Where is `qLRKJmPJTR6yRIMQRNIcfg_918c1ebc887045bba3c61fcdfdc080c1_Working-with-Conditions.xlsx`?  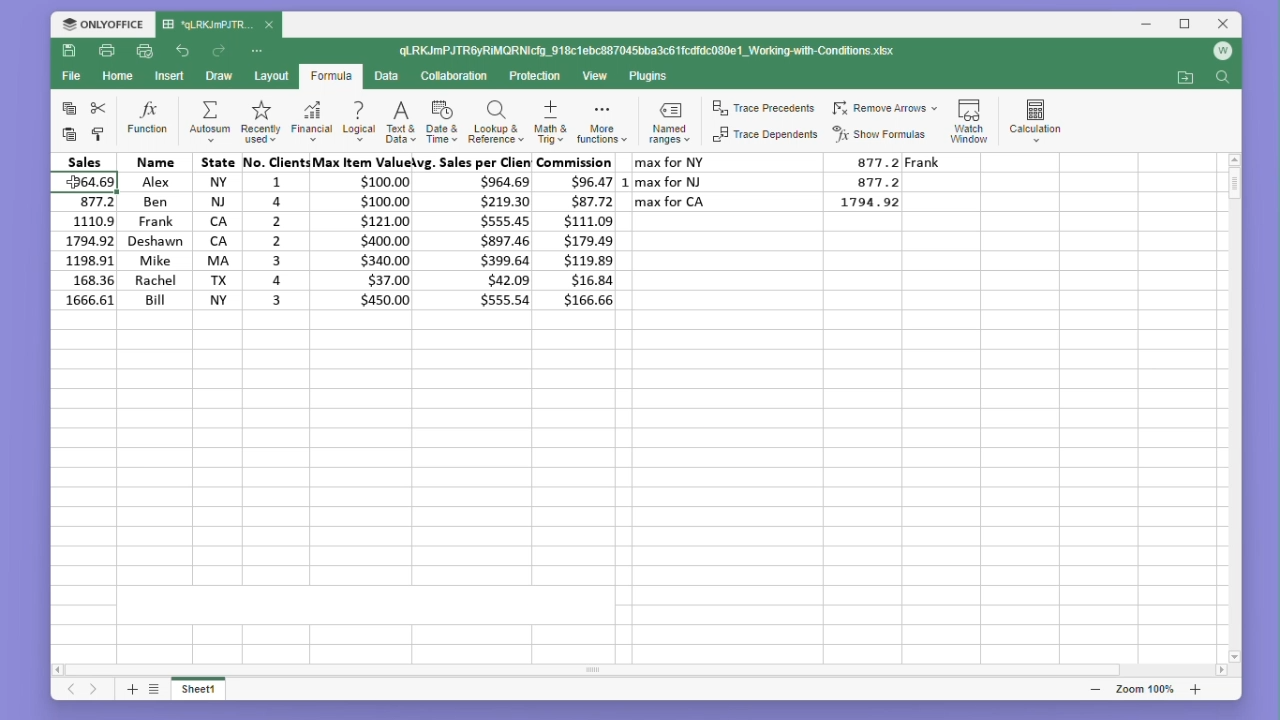 qLRKJmPJTR6yRIMQRNIcfg_918c1ebc887045bba3c61fcdfdc080c1_Working-with-Conditions.xlsx is located at coordinates (651, 49).